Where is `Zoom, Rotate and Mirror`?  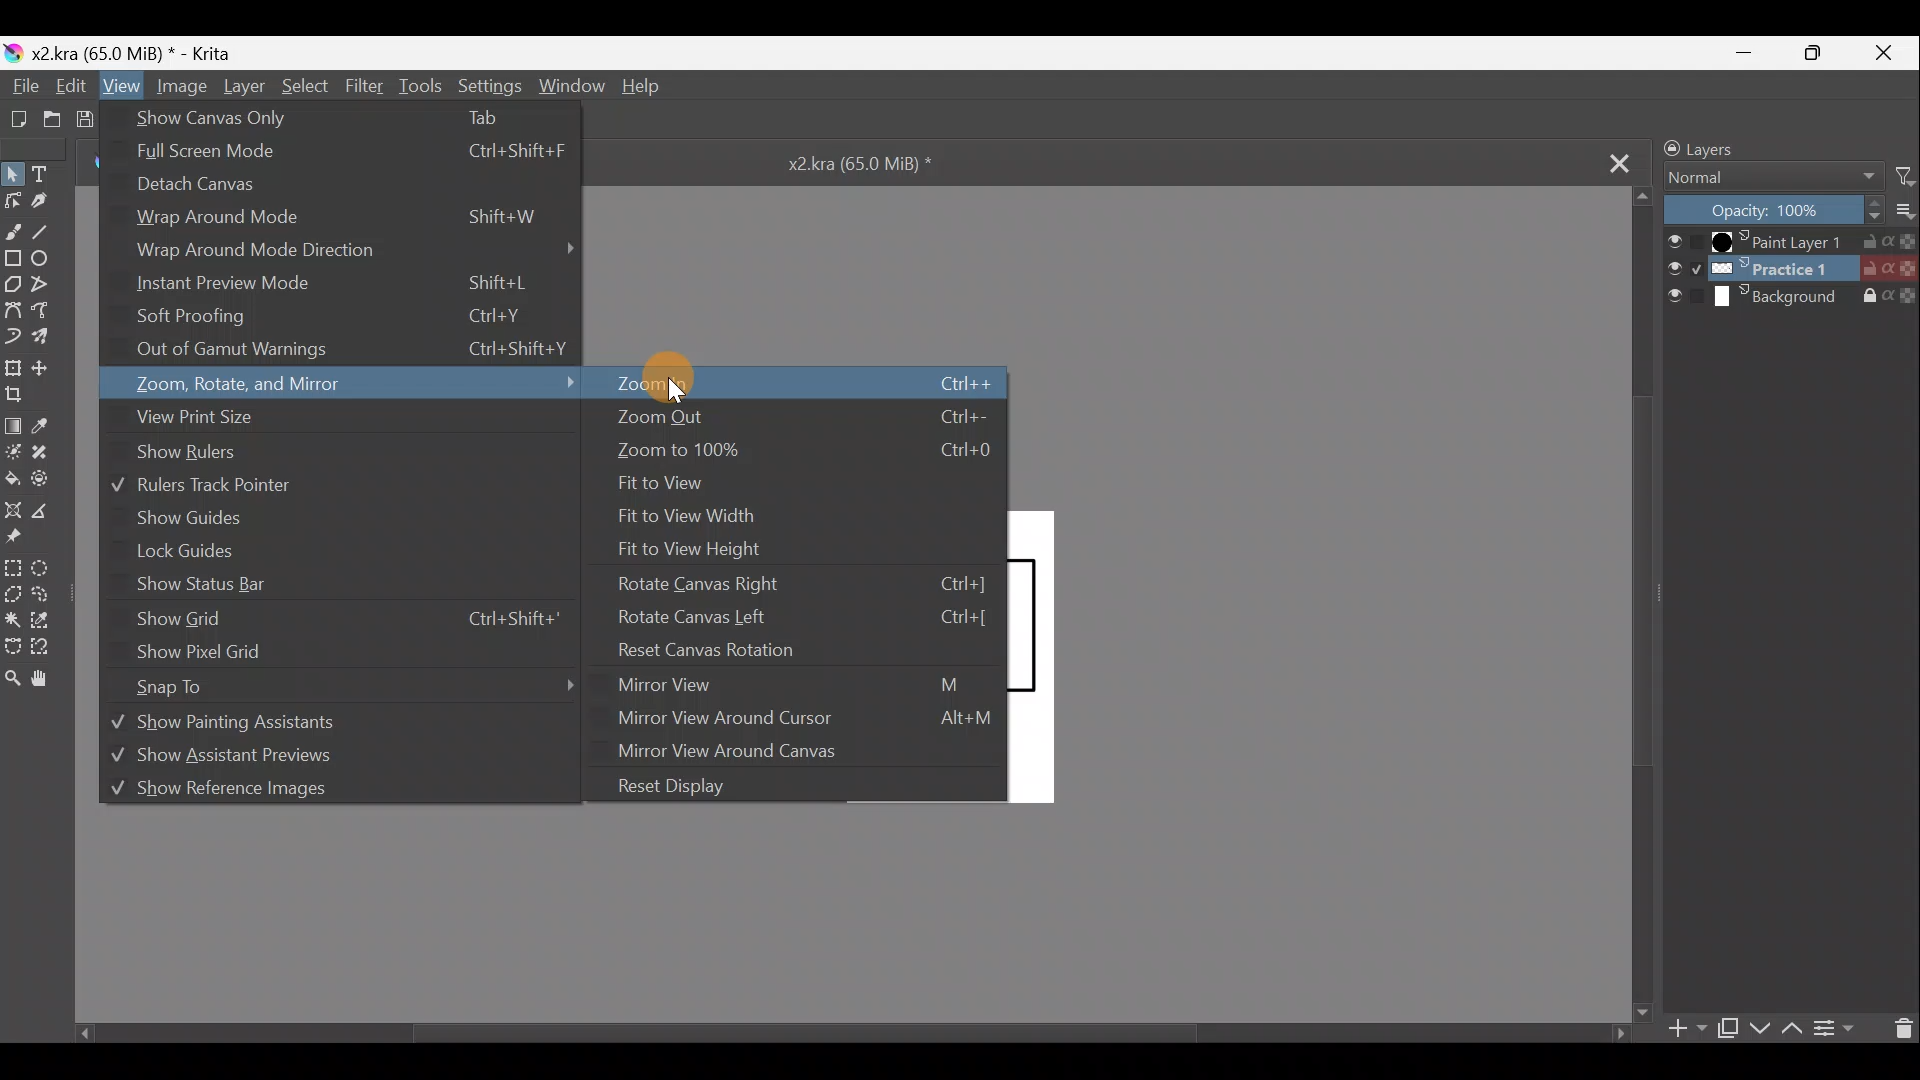 Zoom, Rotate and Mirror is located at coordinates (356, 387).